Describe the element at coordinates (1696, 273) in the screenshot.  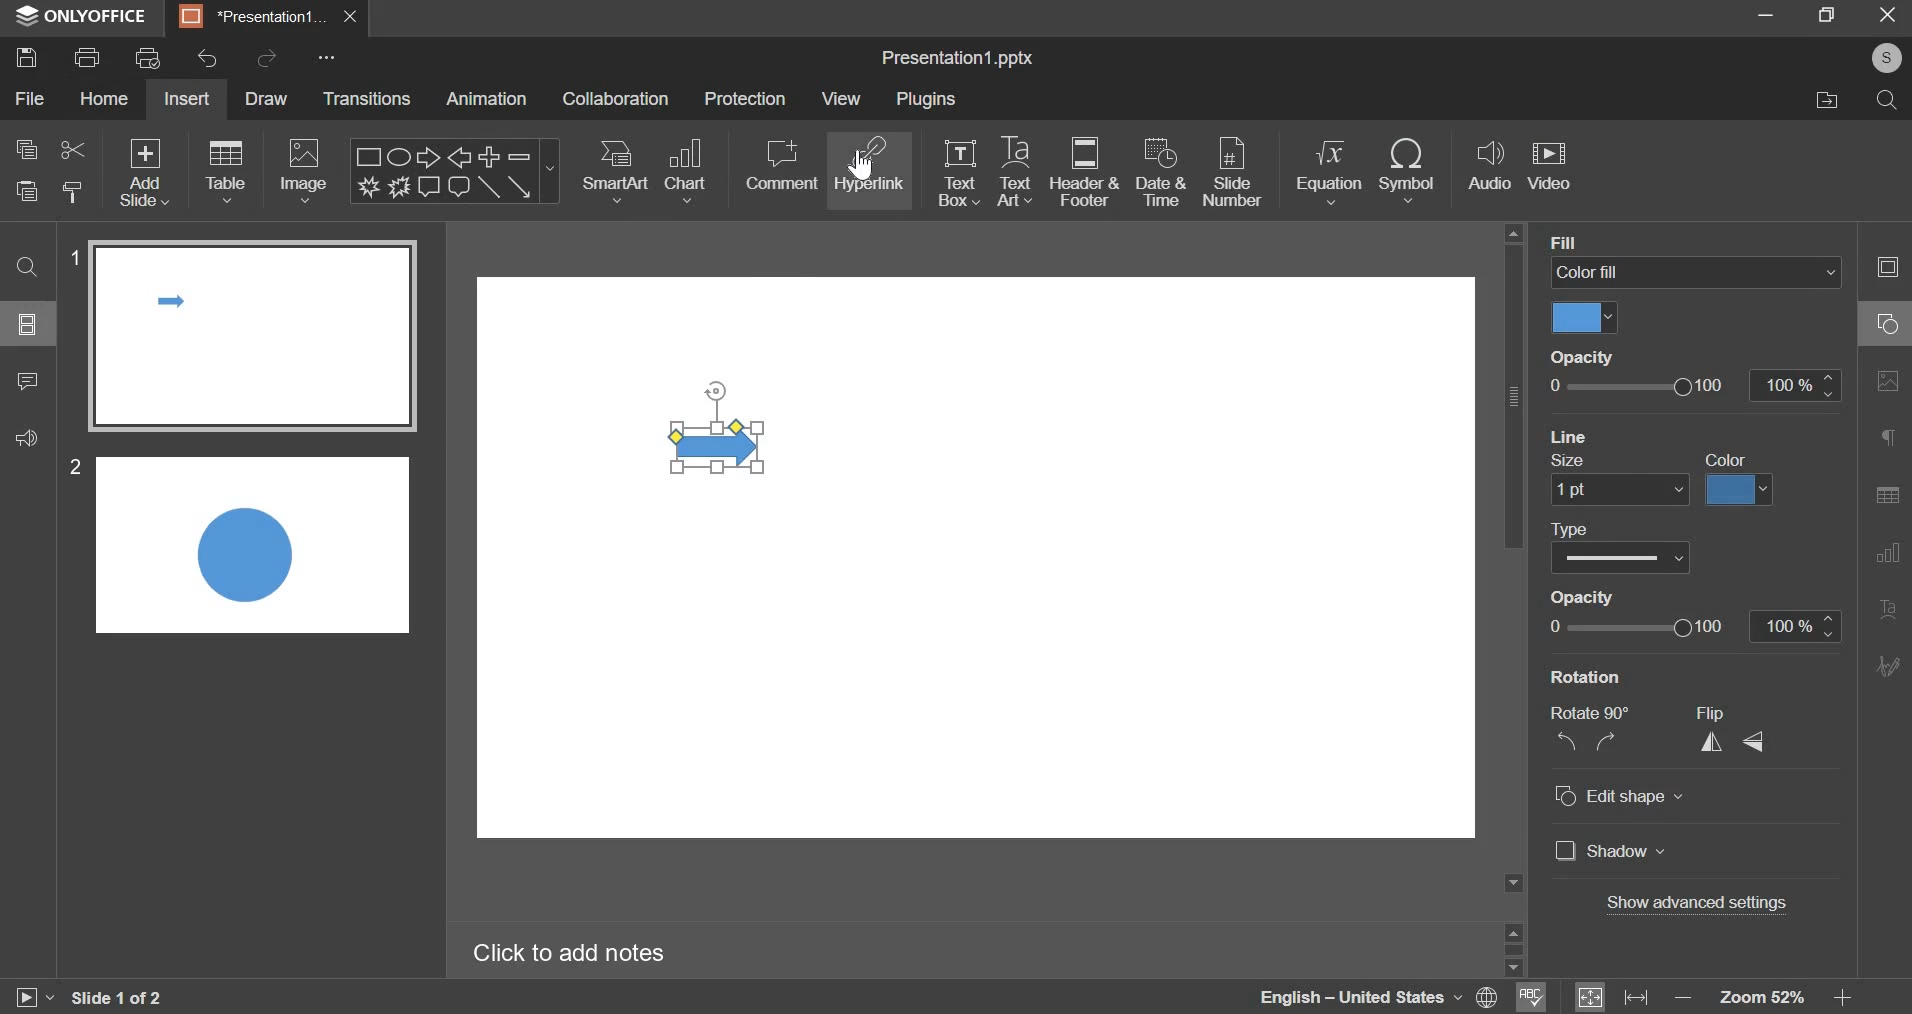
I see `color fill` at that location.